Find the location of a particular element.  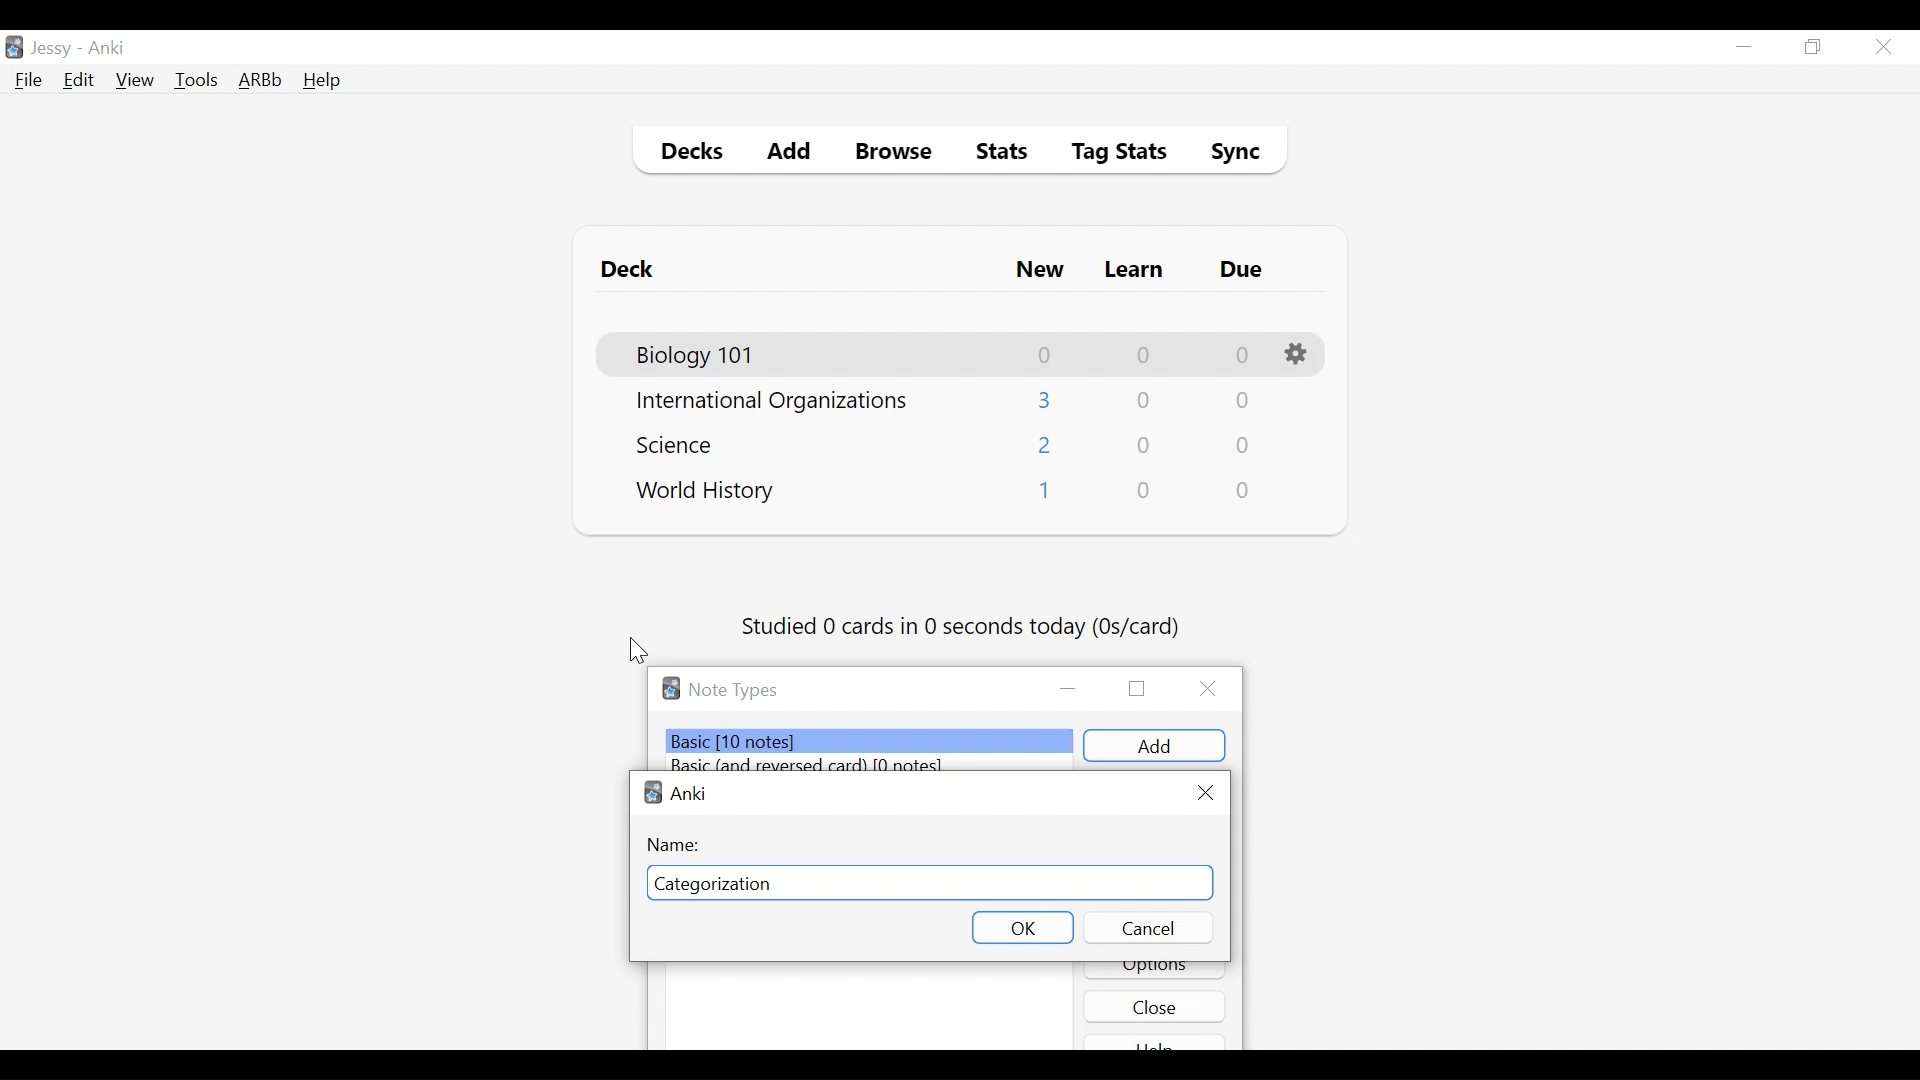

Due Card Count is located at coordinates (1241, 403).